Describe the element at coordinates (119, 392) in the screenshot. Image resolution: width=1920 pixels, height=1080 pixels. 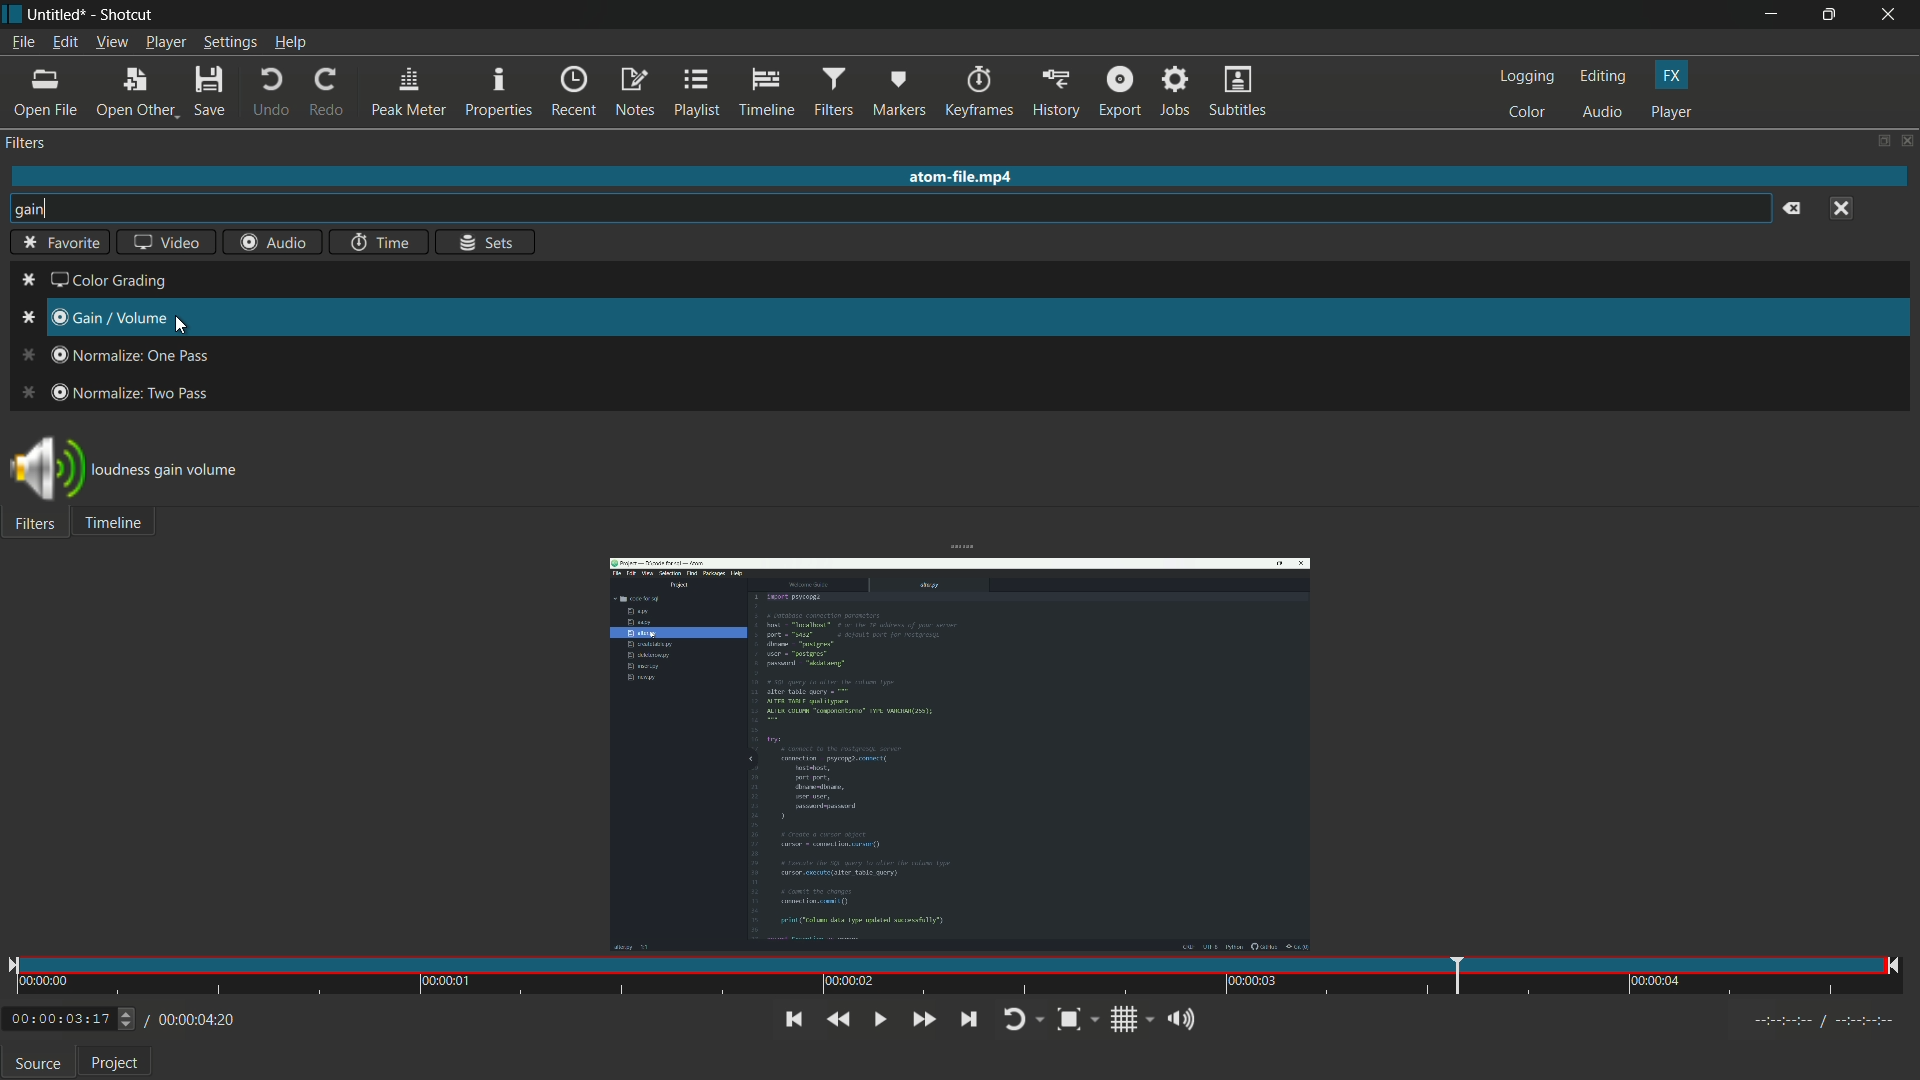
I see `normalize two pass` at that location.